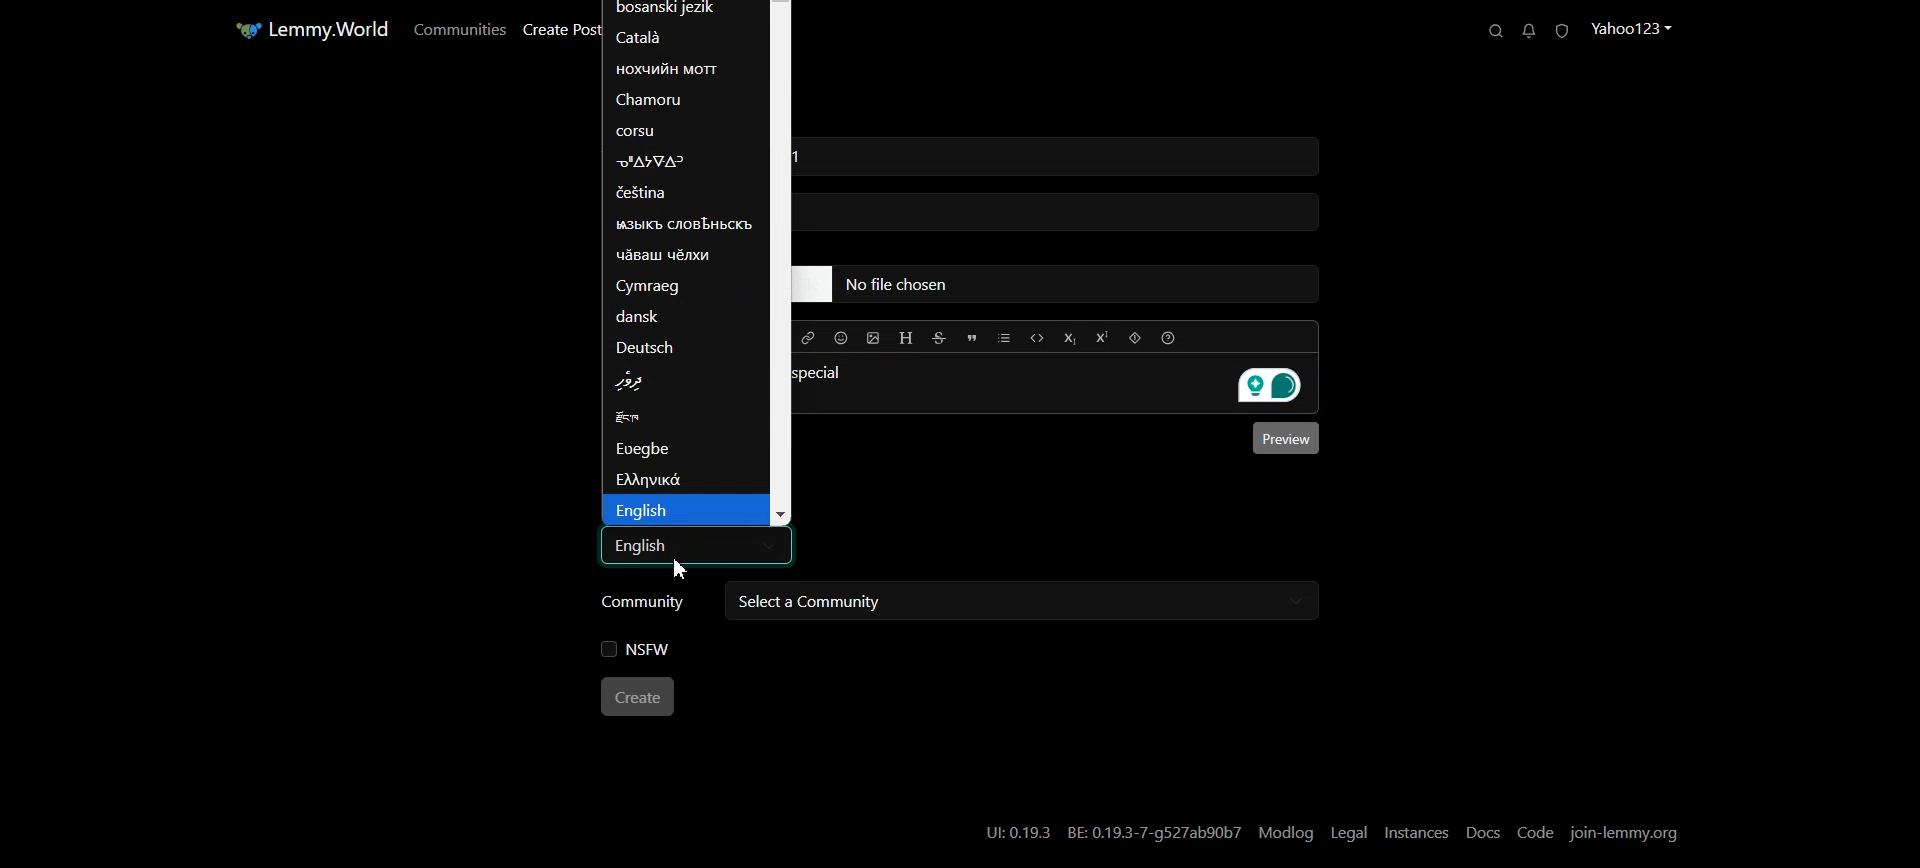 The height and width of the screenshot is (868, 1920). What do you see at coordinates (1061, 155) in the screenshot?
I see `typing field` at bounding box center [1061, 155].